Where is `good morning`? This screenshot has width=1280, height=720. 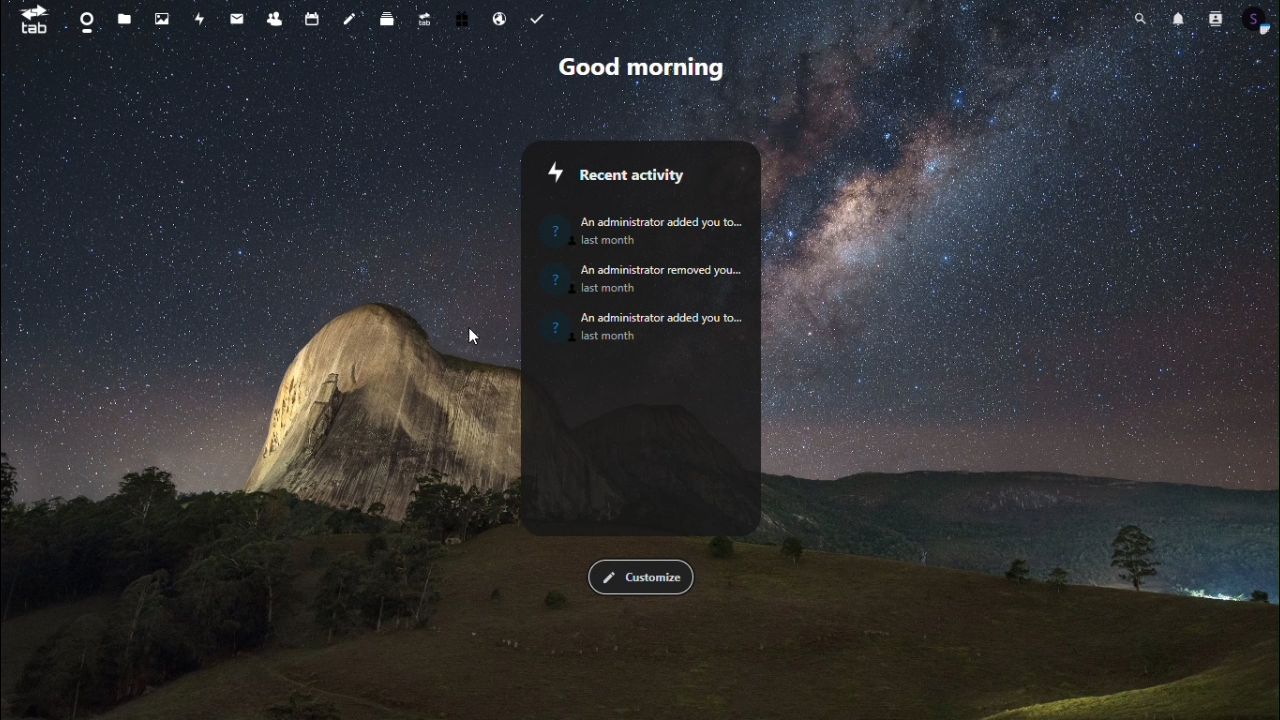
good morning is located at coordinates (644, 72).